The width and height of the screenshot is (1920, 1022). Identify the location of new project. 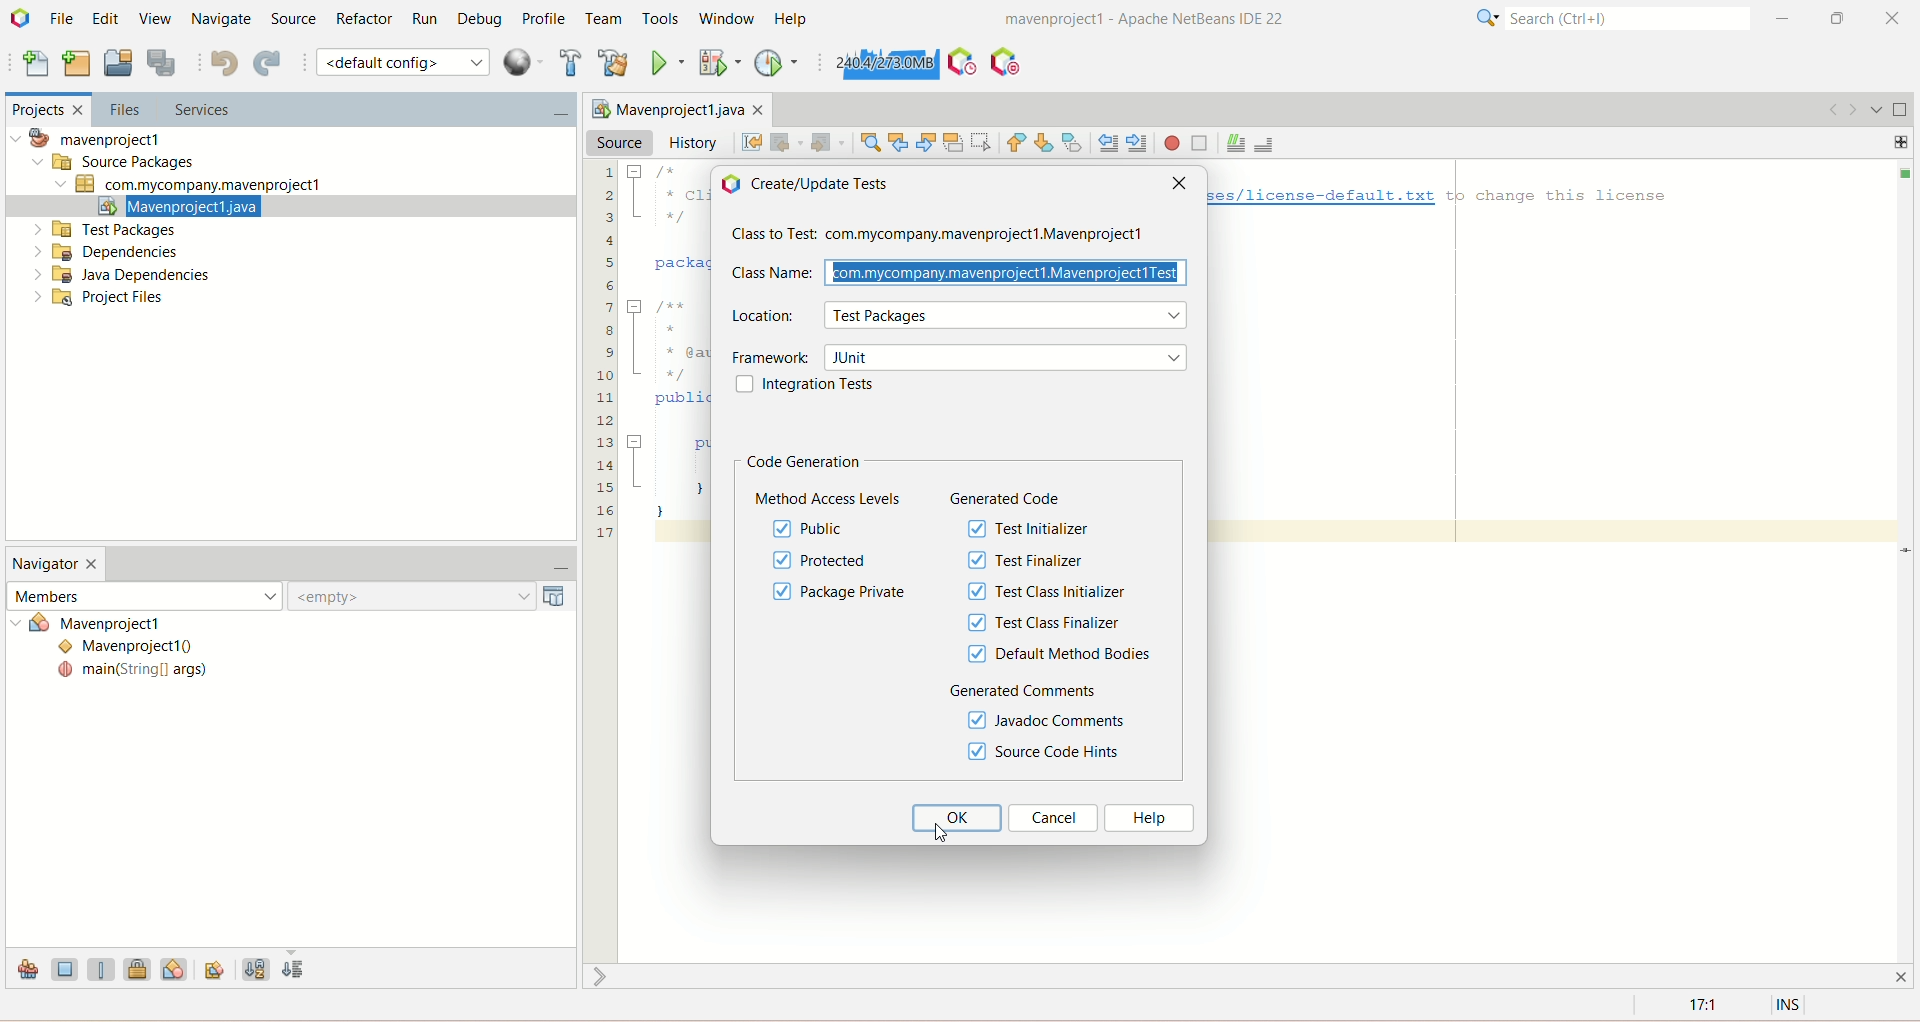
(76, 61).